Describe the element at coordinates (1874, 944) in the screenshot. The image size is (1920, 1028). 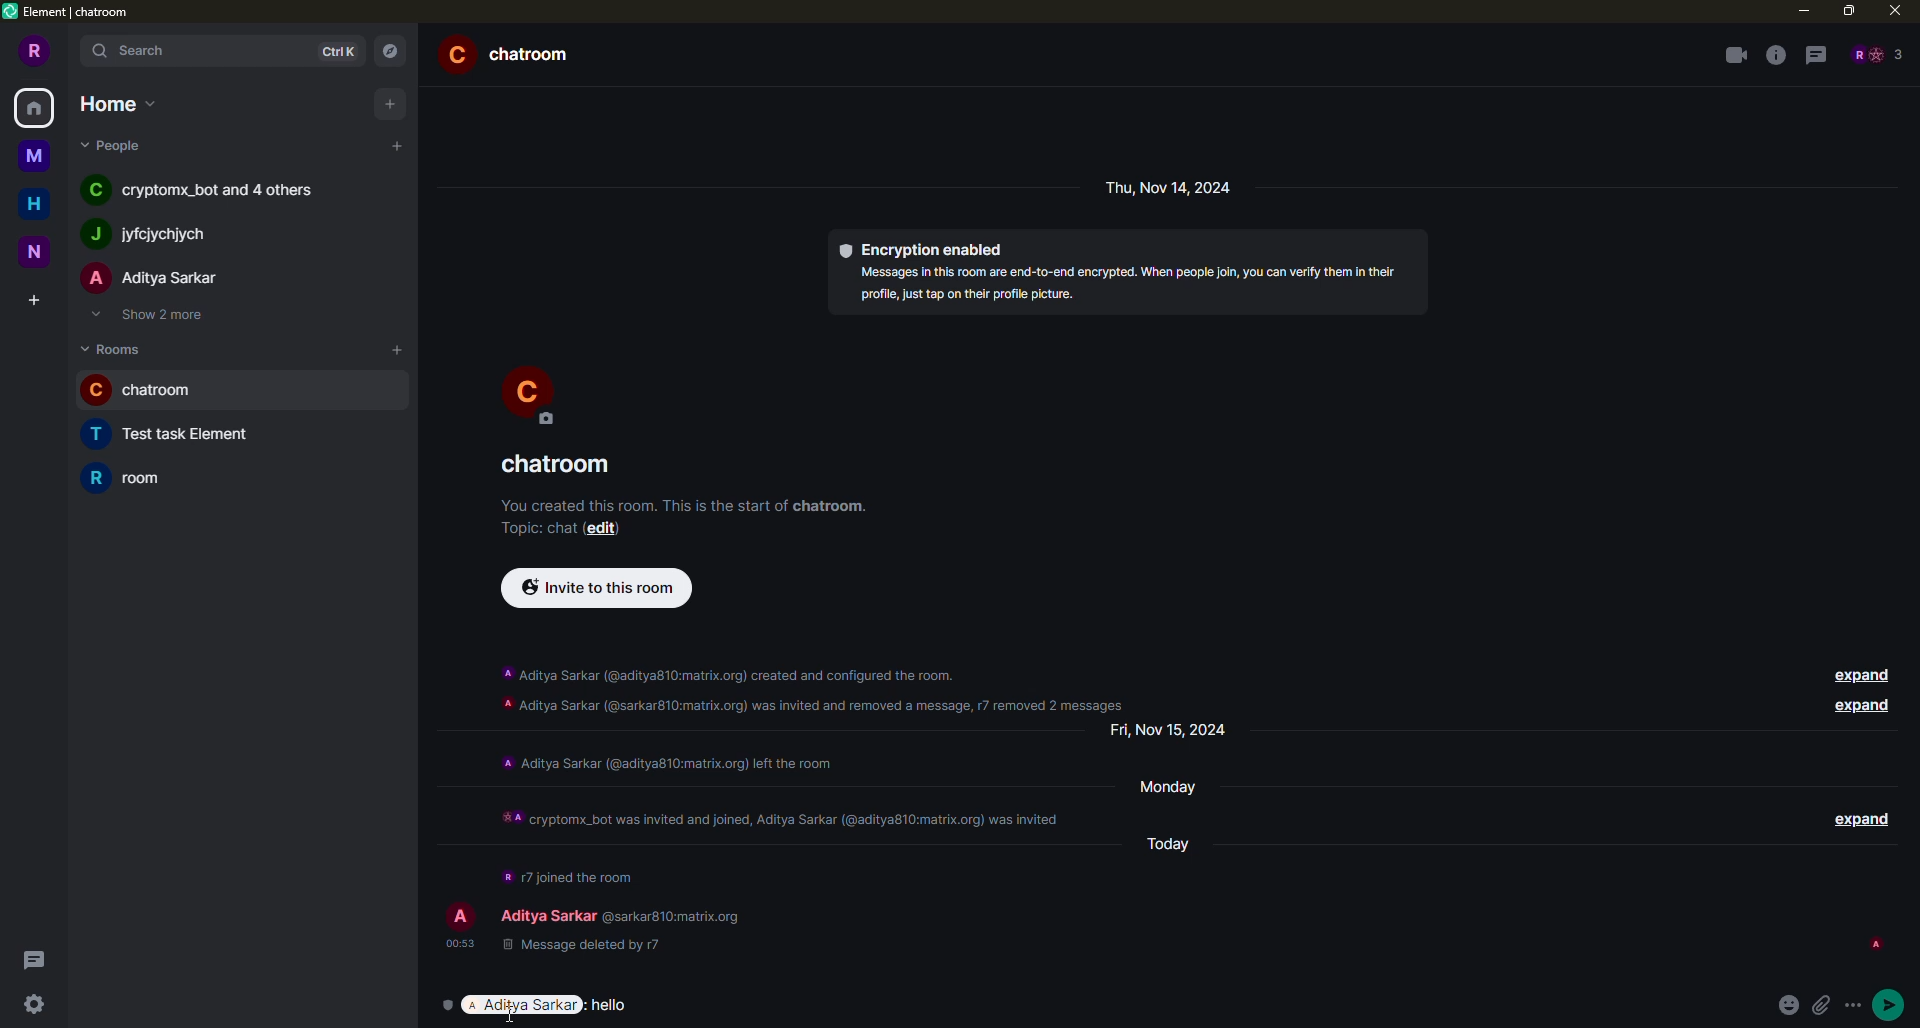
I see `seen` at that location.